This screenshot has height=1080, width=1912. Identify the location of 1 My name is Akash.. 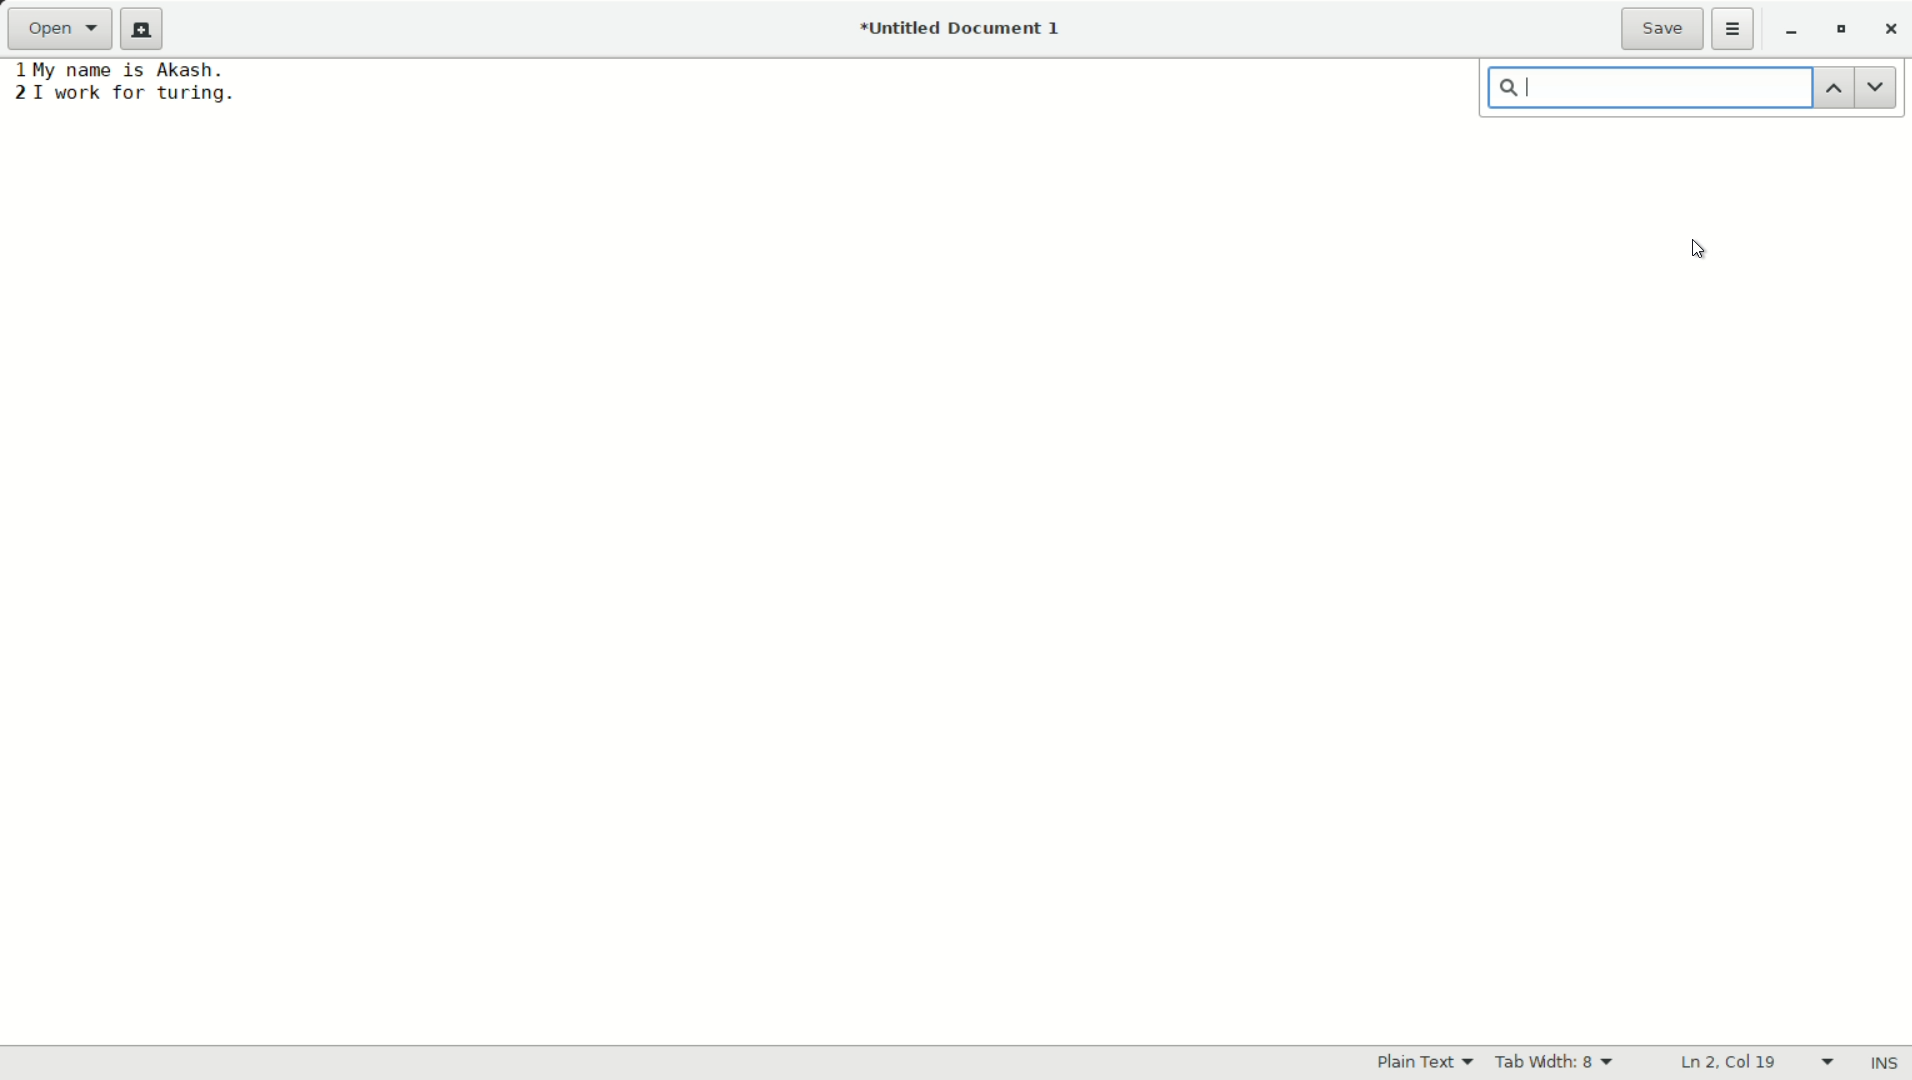
(119, 69).